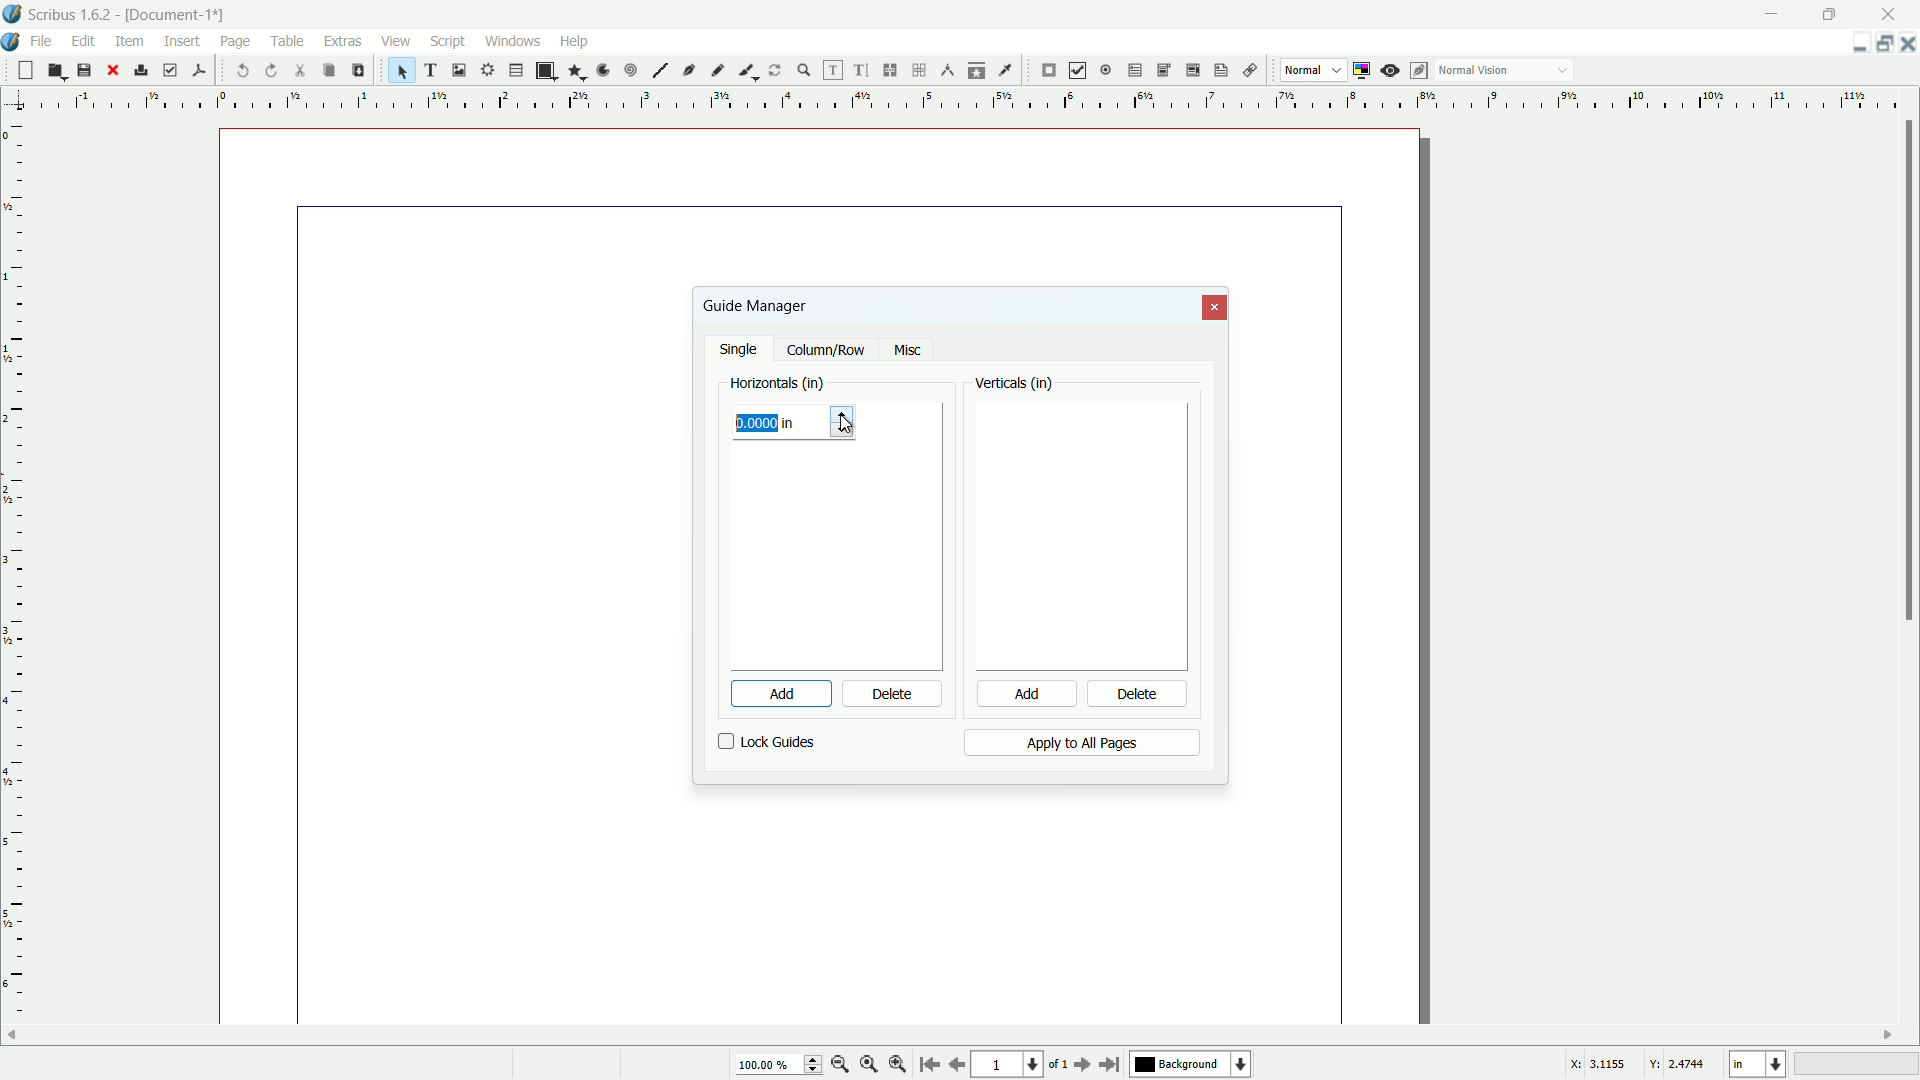  I want to click on link annotation, so click(1246, 71).